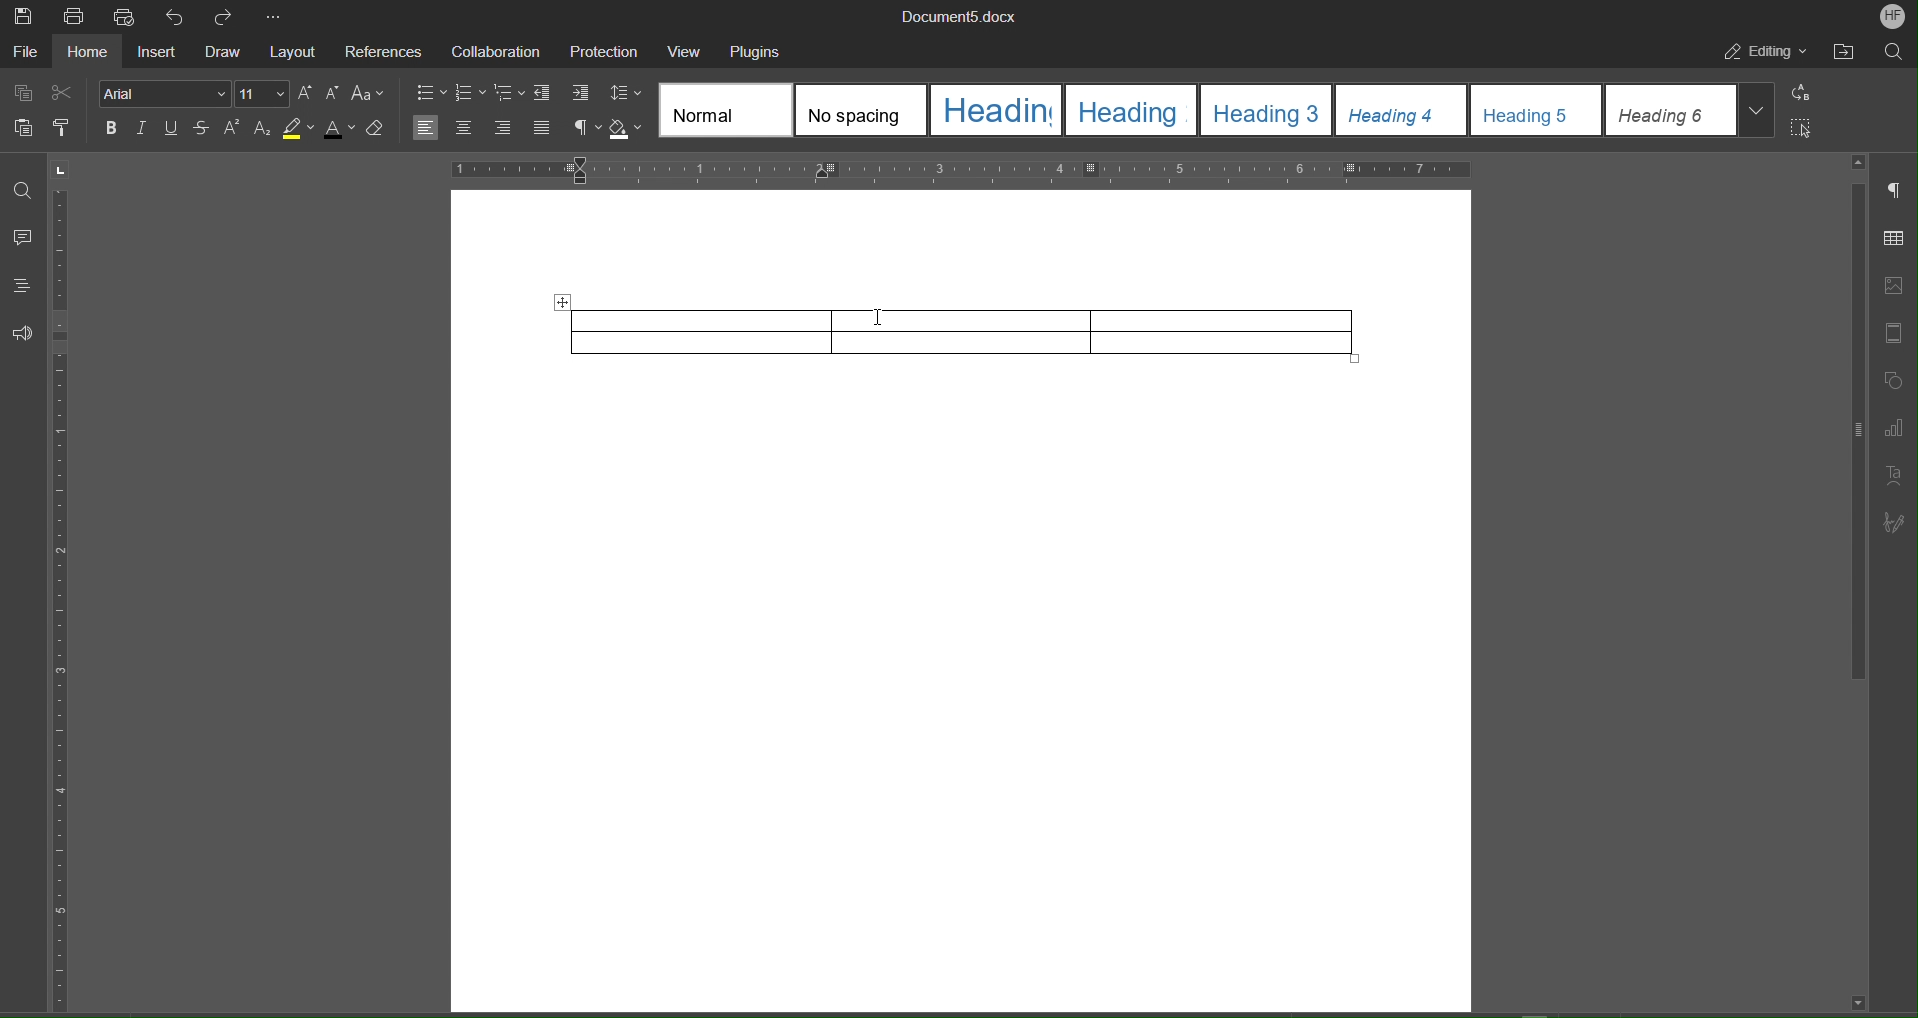  I want to click on Alignment, so click(482, 128).